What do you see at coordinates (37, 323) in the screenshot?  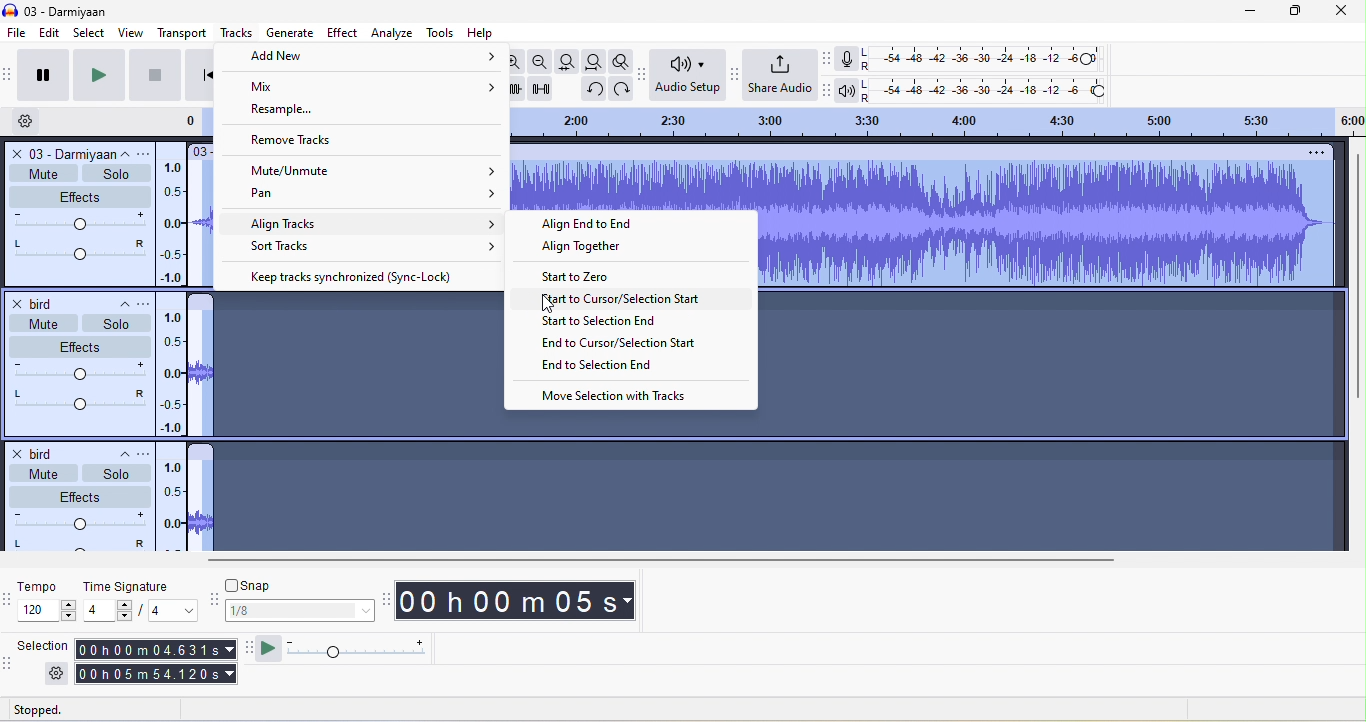 I see `mute` at bounding box center [37, 323].